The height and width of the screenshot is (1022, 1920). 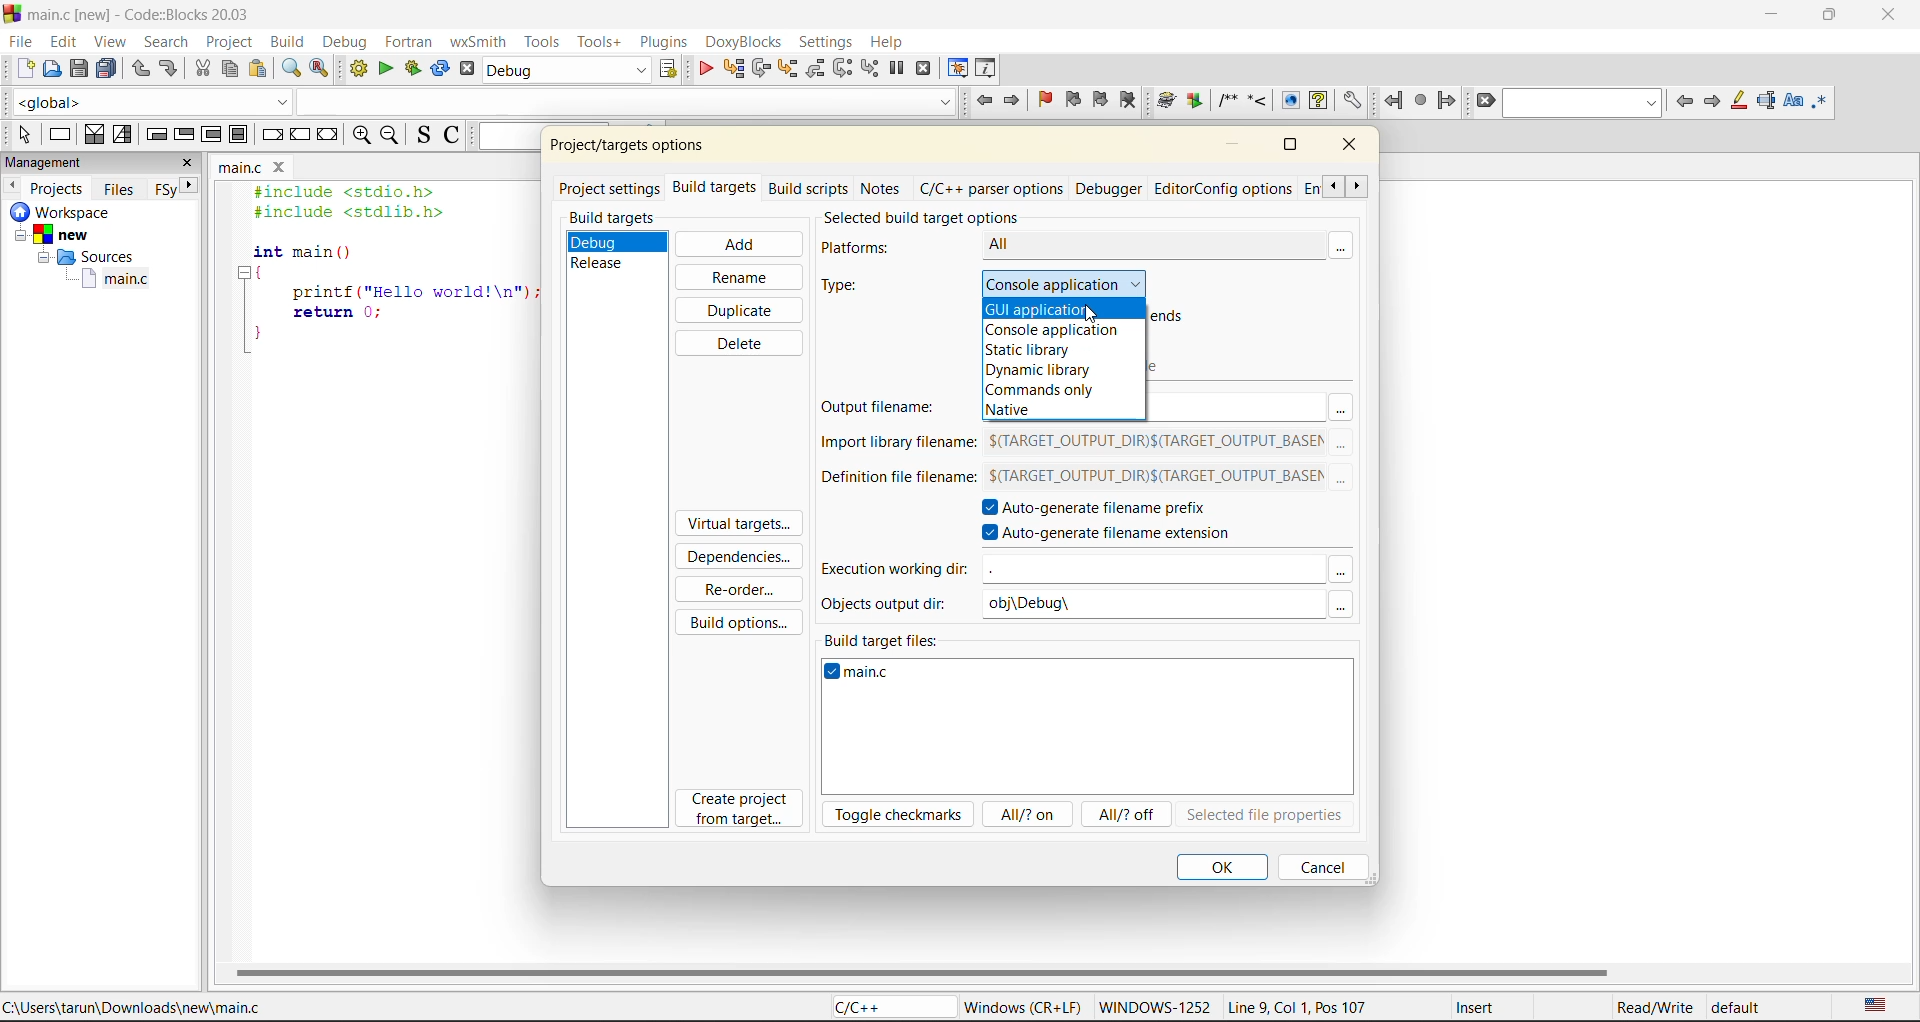 What do you see at coordinates (1014, 103) in the screenshot?
I see `jump forward` at bounding box center [1014, 103].